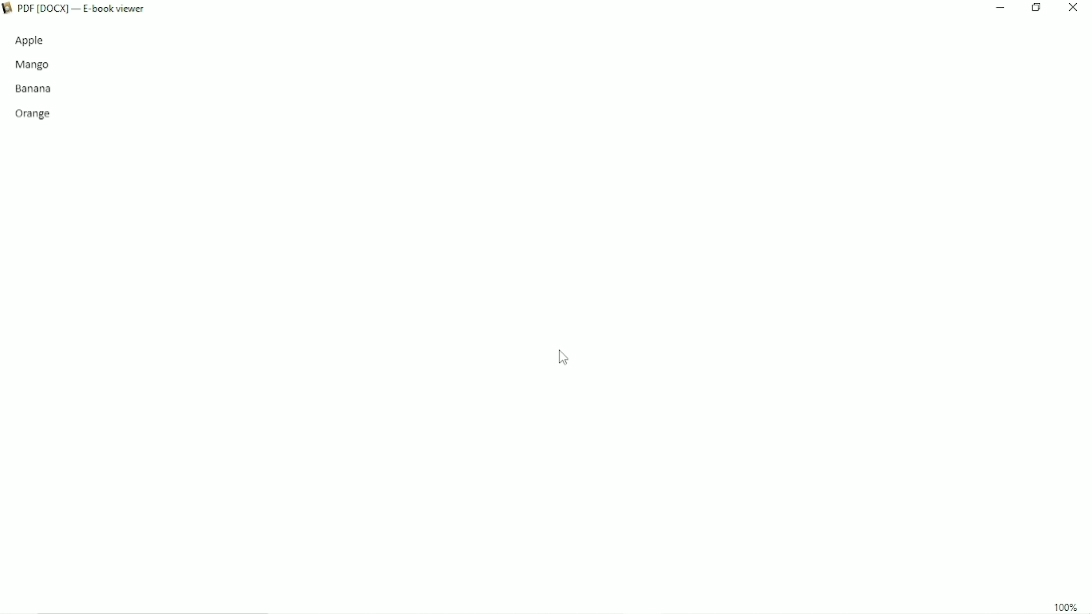  Describe the element at coordinates (1037, 8) in the screenshot. I see `Restore down` at that location.